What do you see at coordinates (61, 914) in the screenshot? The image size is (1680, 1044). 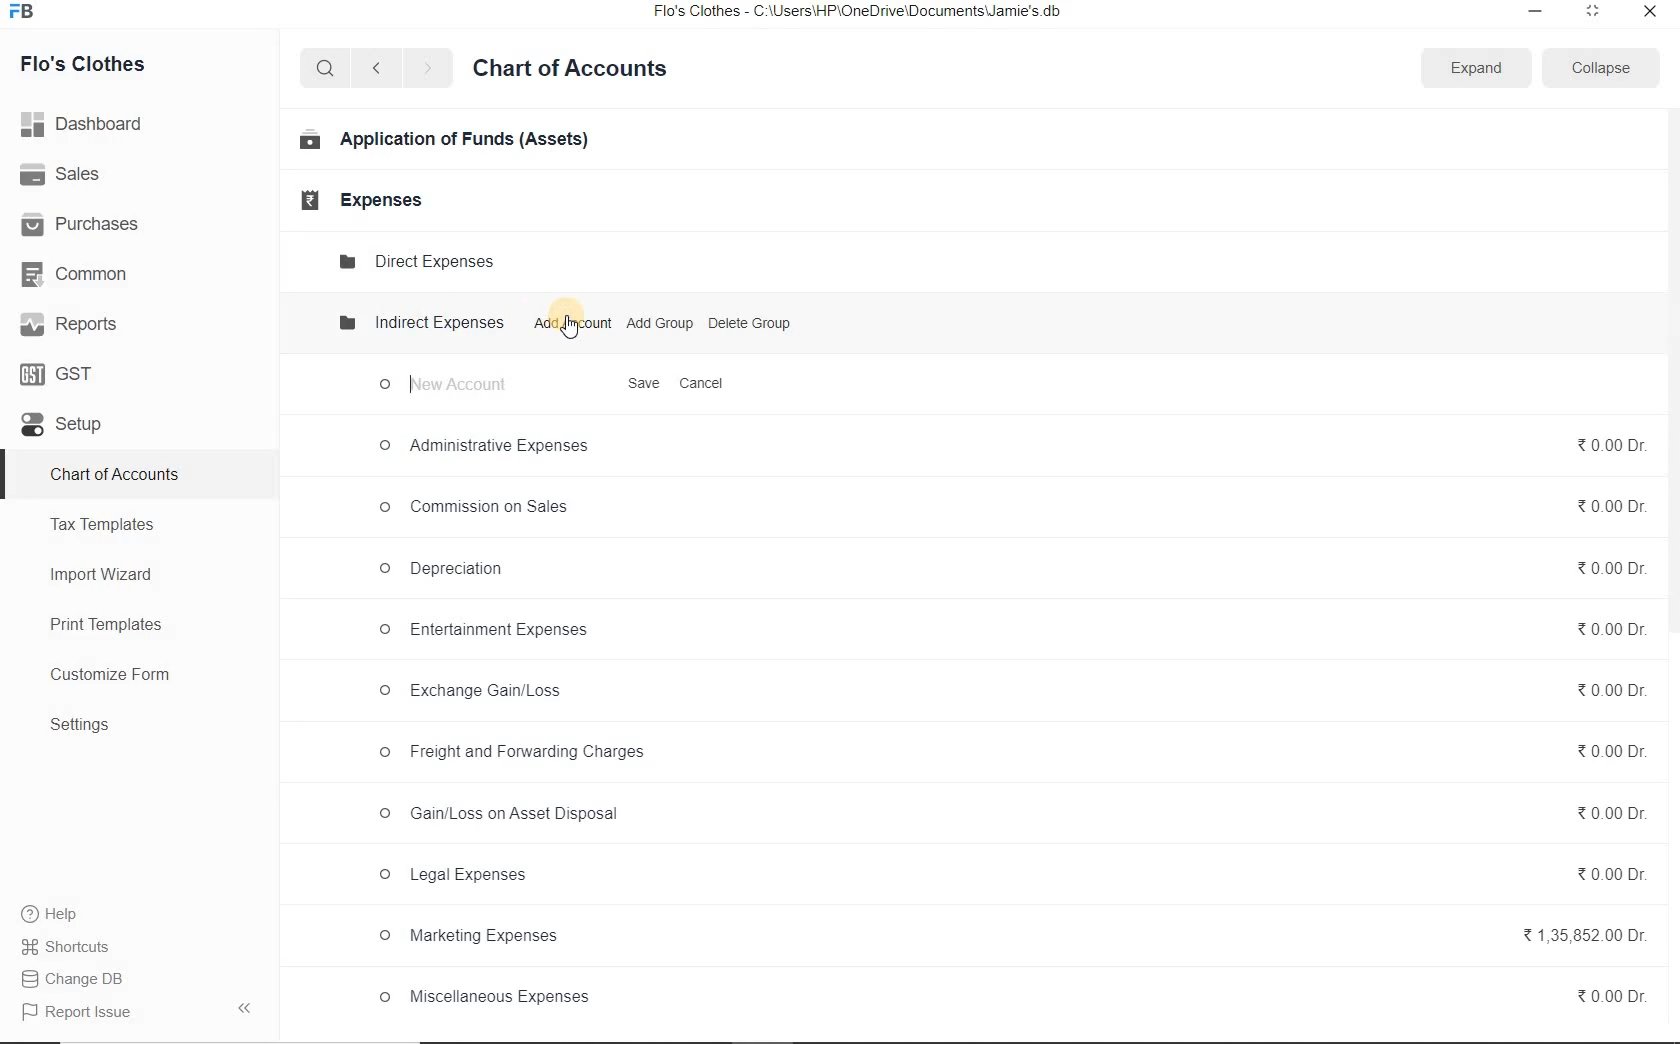 I see ` Help` at bounding box center [61, 914].